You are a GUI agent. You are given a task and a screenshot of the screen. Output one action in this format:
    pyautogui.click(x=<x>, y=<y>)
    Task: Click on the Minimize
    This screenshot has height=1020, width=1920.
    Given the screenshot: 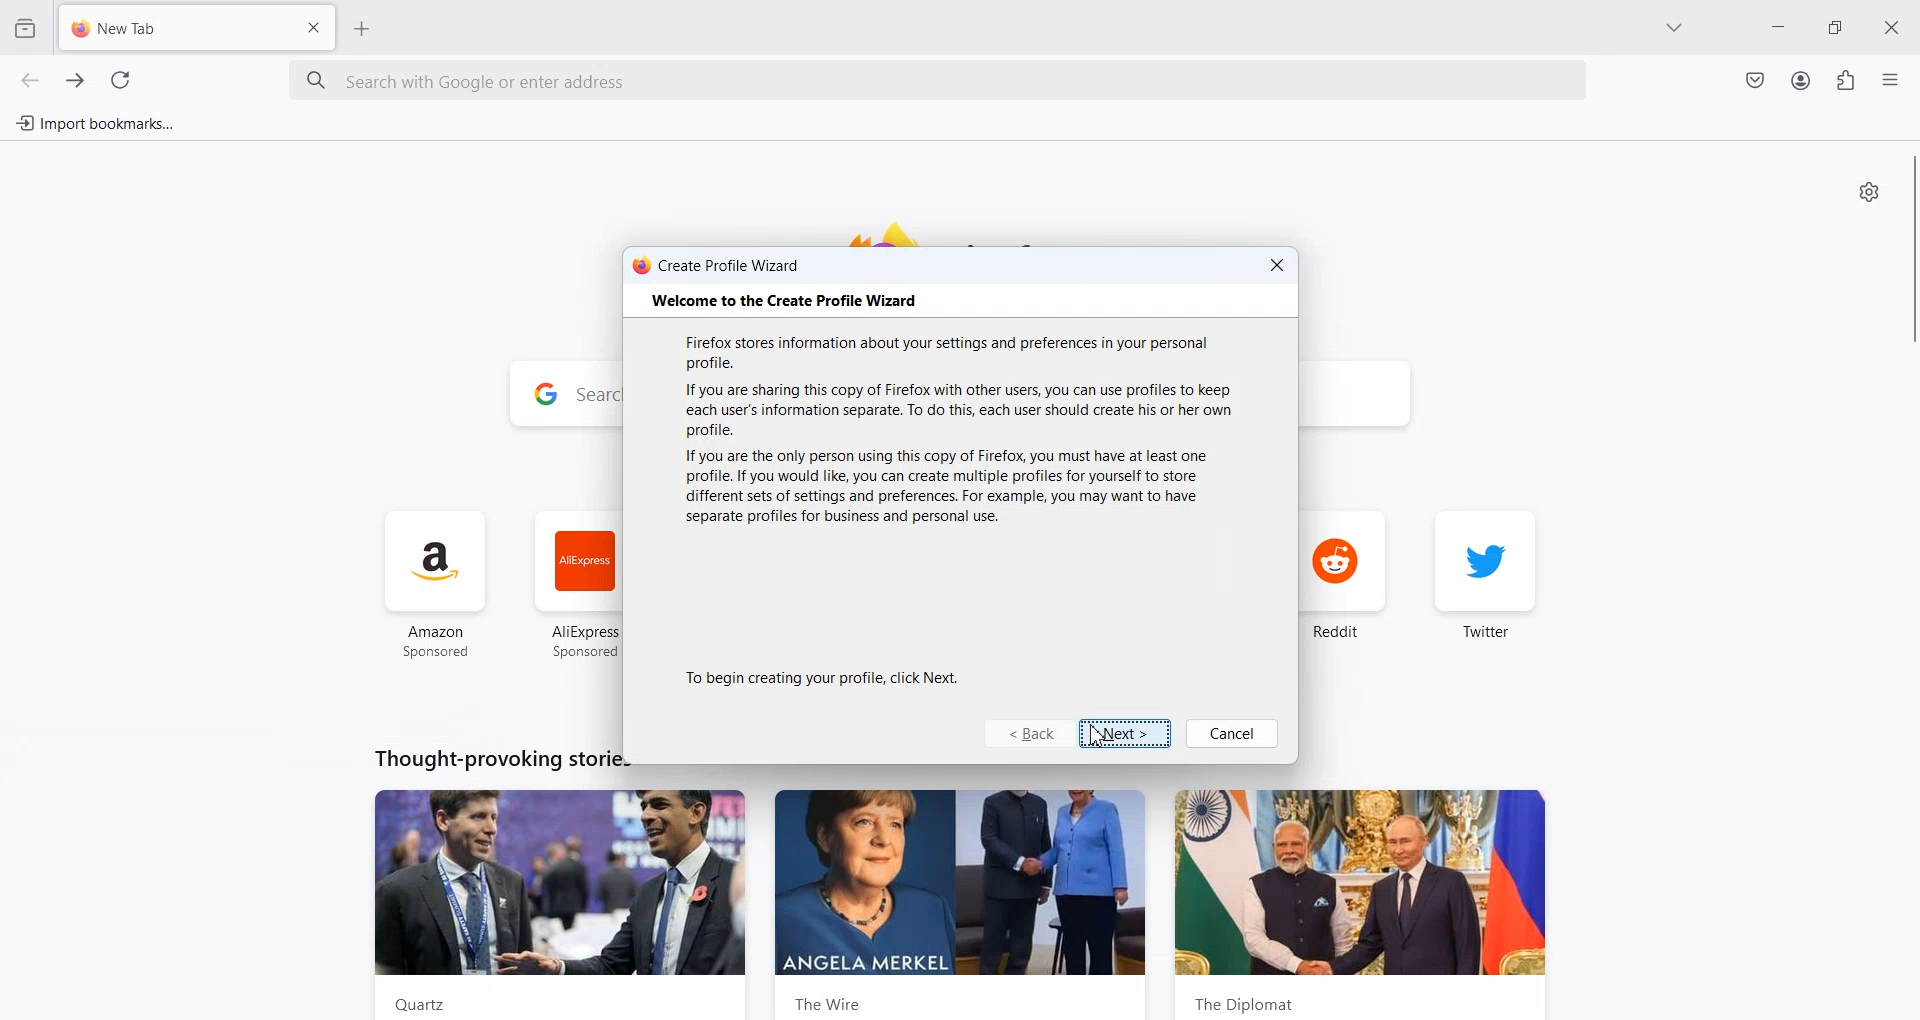 What is the action you would take?
    pyautogui.click(x=1780, y=30)
    